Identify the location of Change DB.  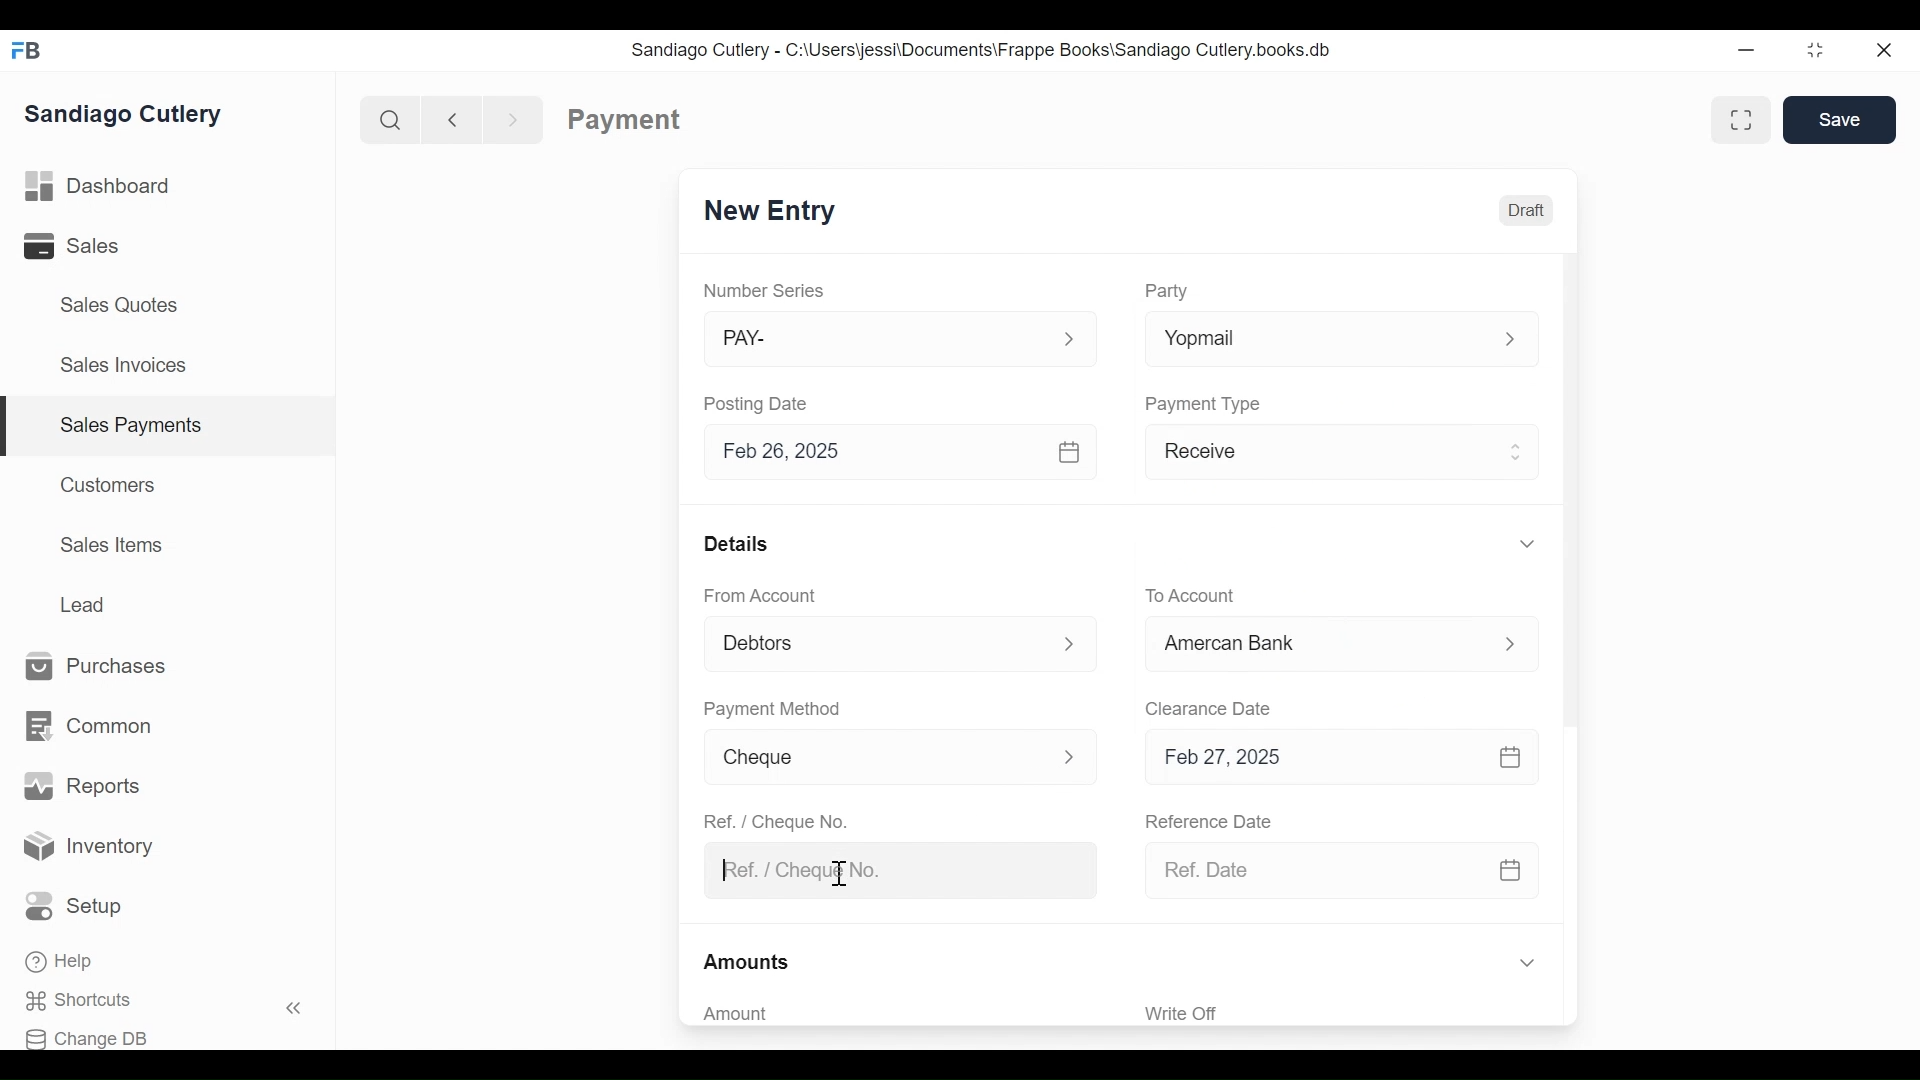
(93, 1036).